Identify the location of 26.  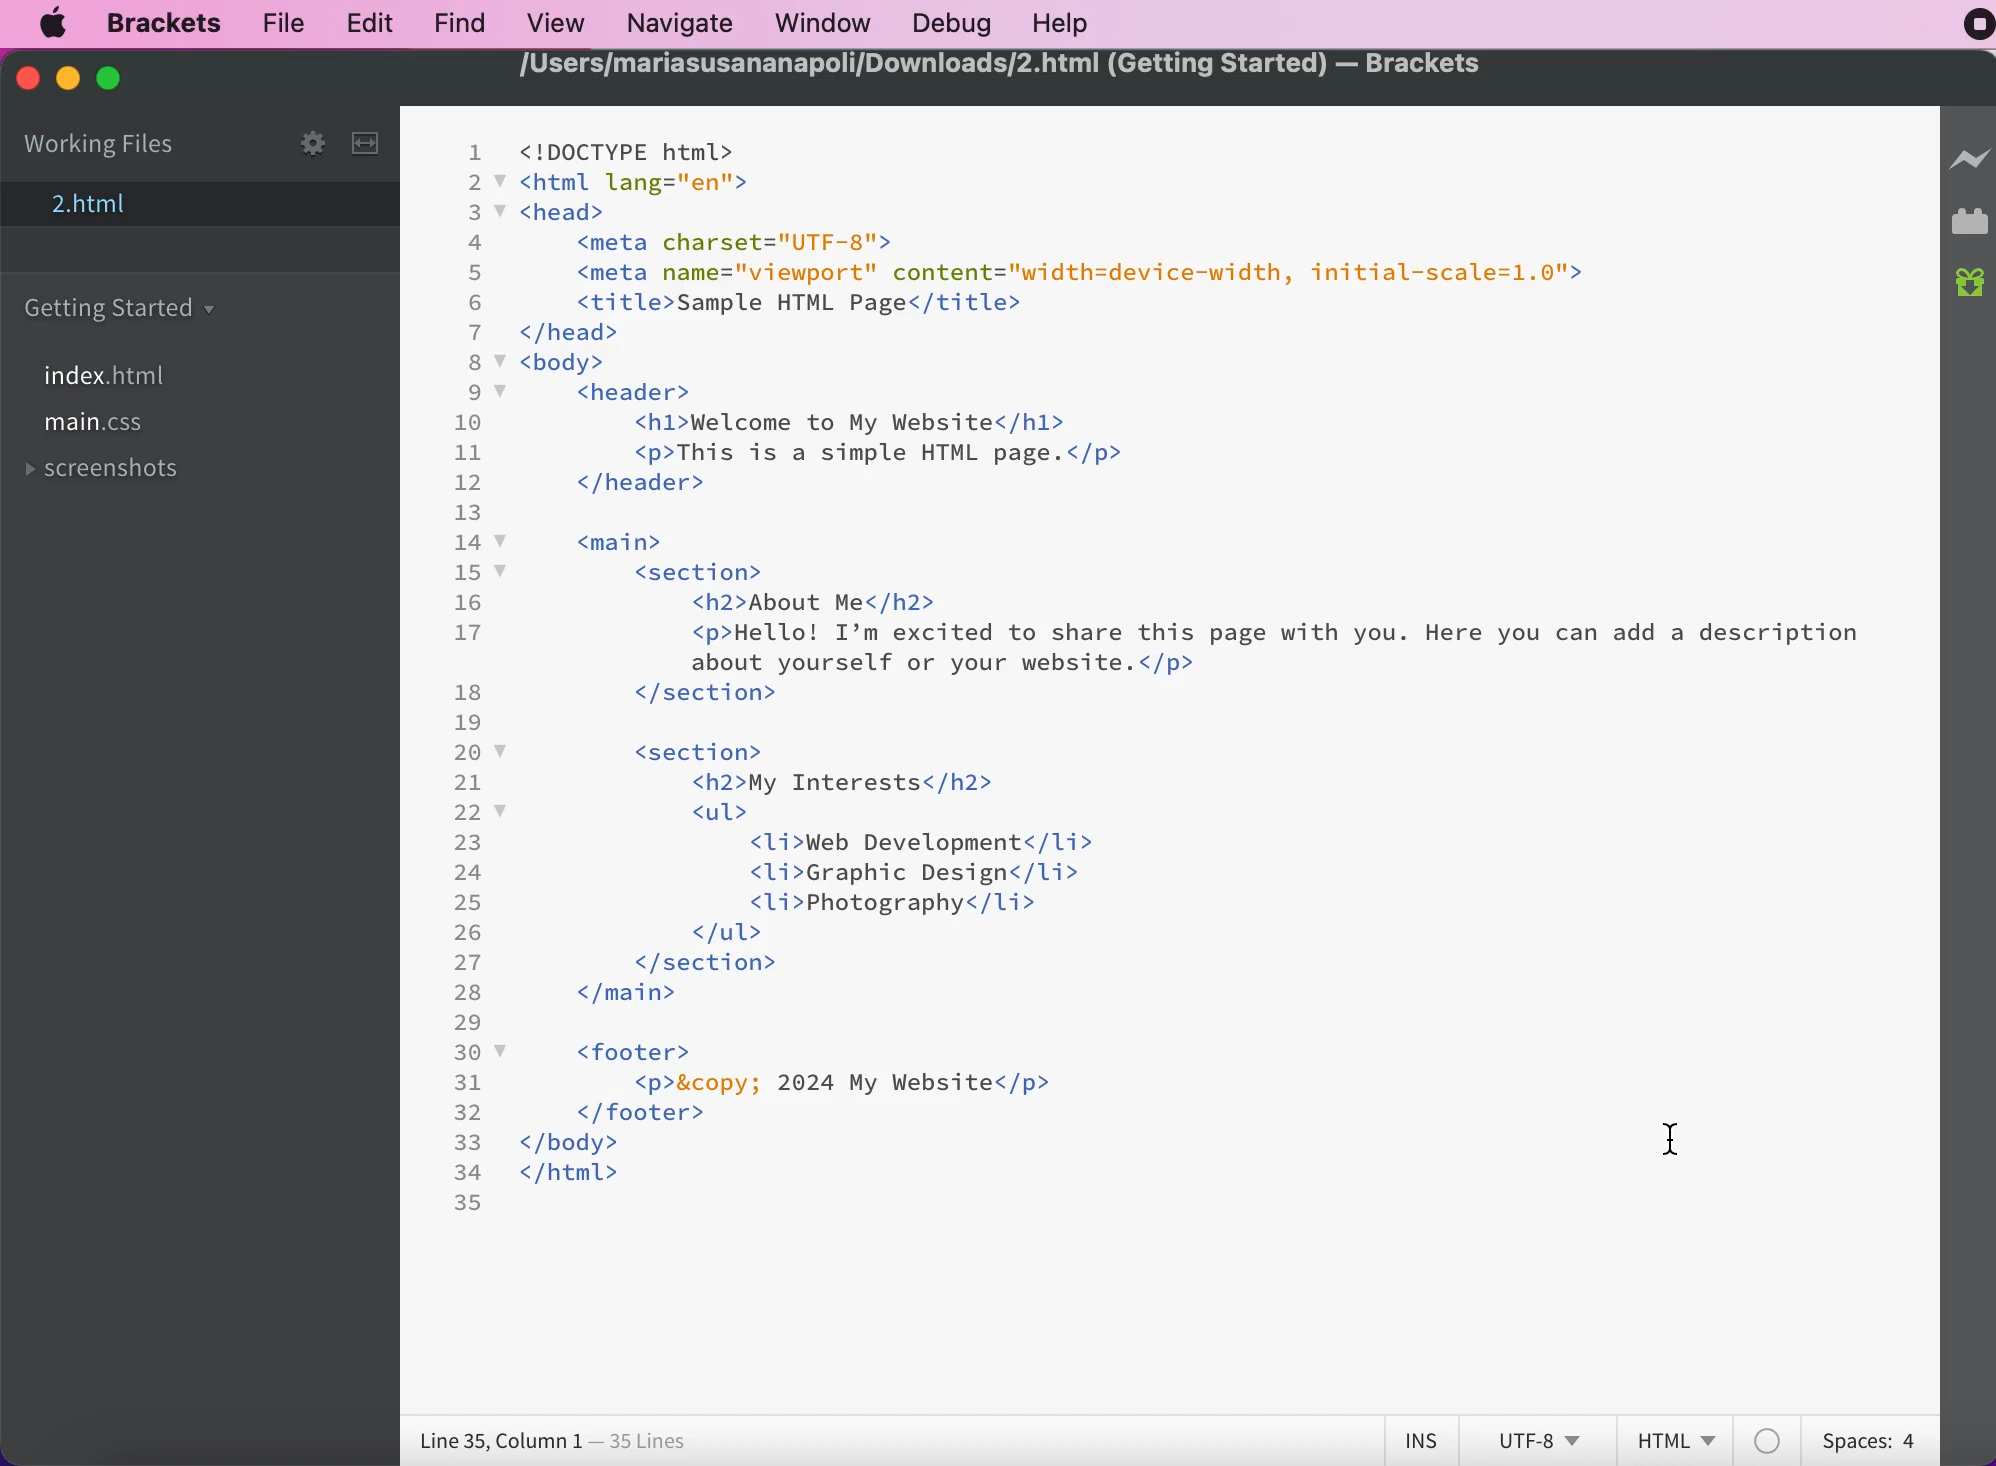
(468, 933).